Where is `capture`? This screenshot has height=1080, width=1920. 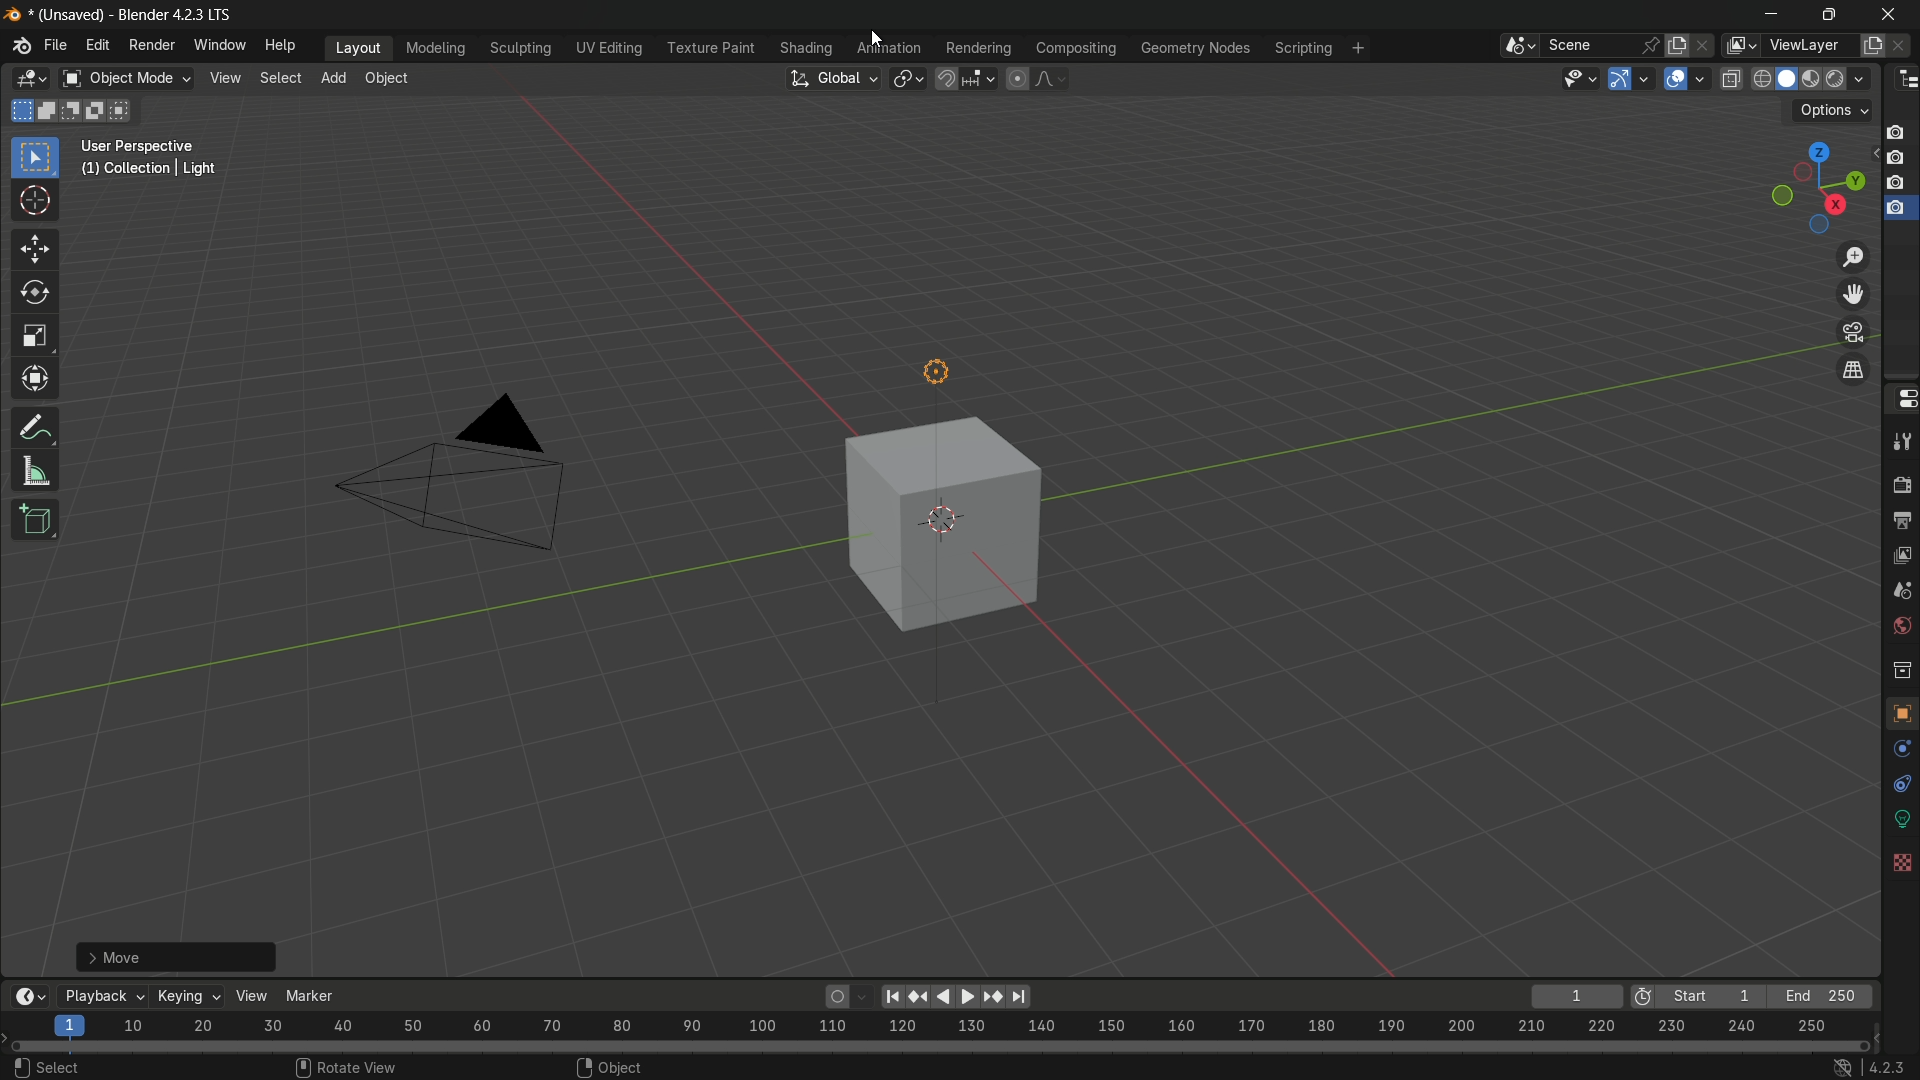
capture is located at coordinates (1896, 214).